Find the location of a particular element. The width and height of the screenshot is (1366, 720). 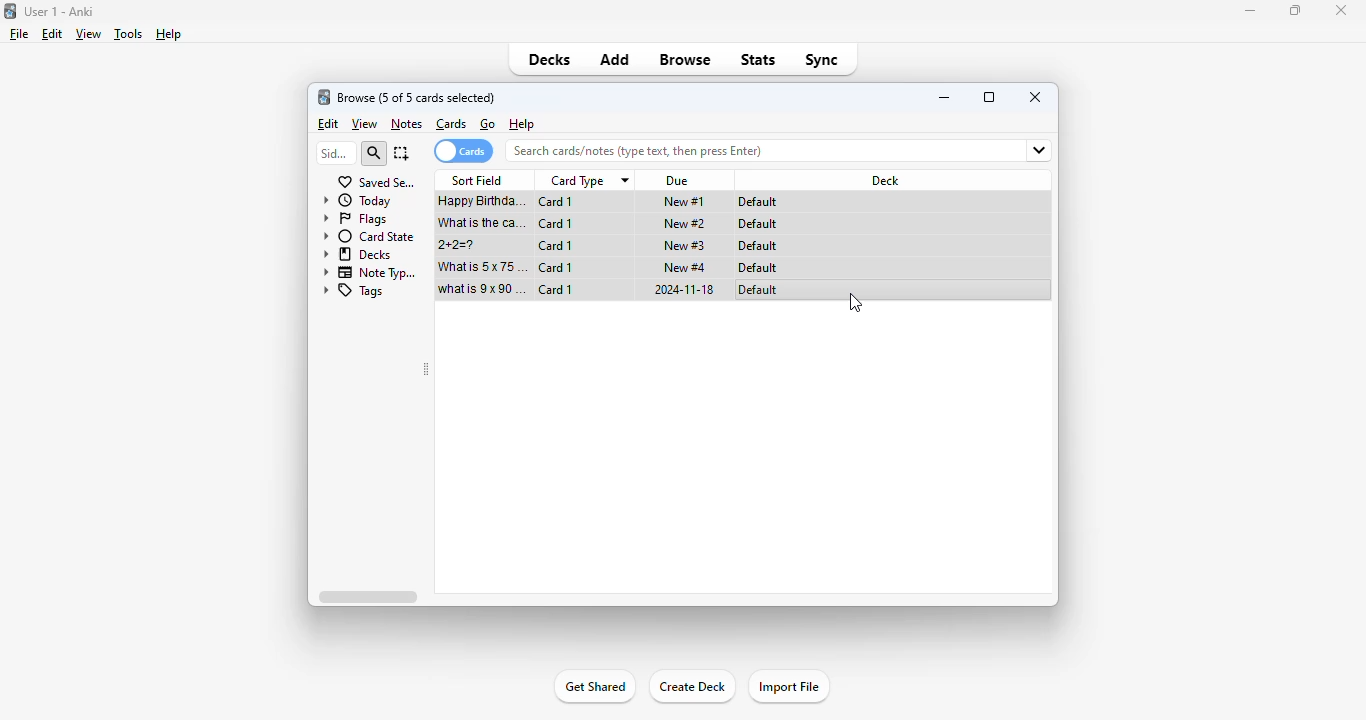

edit is located at coordinates (53, 34).